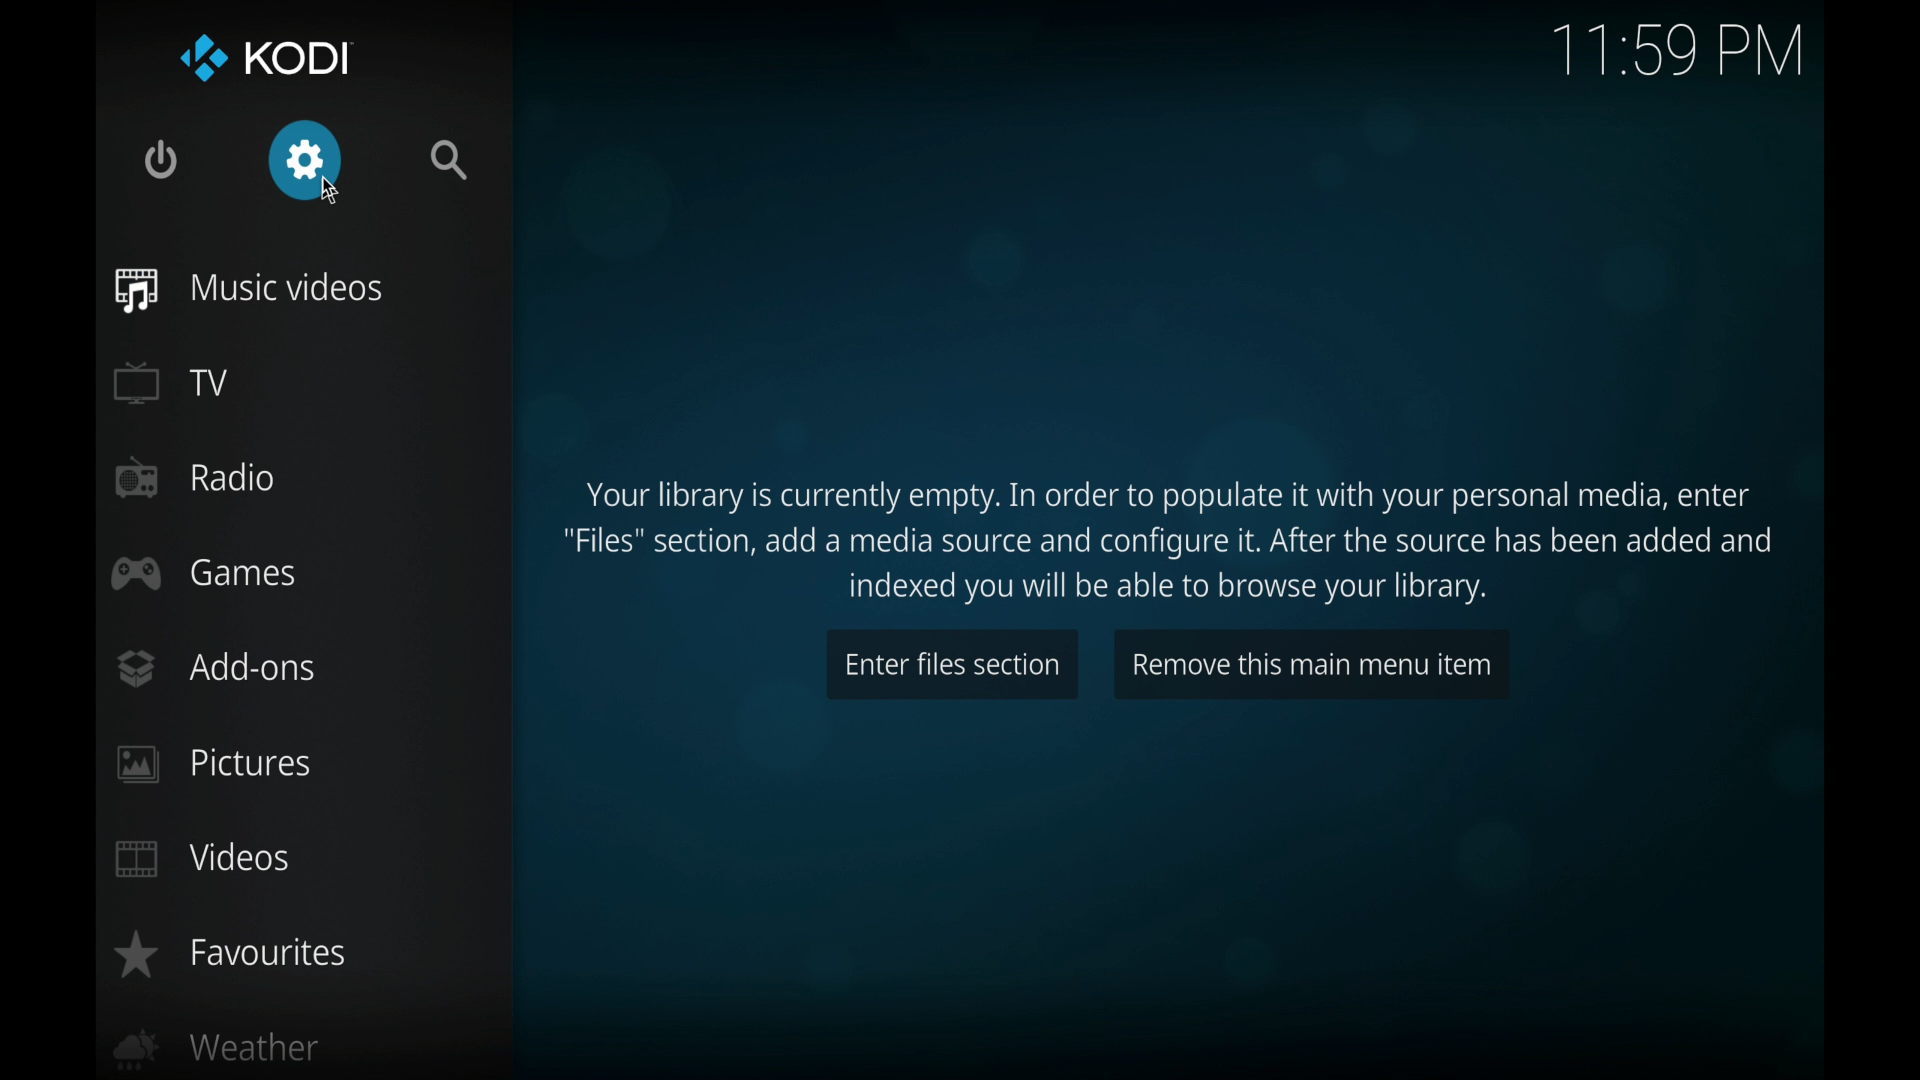 This screenshot has height=1080, width=1920. What do you see at coordinates (1679, 51) in the screenshot?
I see `11.59 pm` at bounding box center [1679, 51].